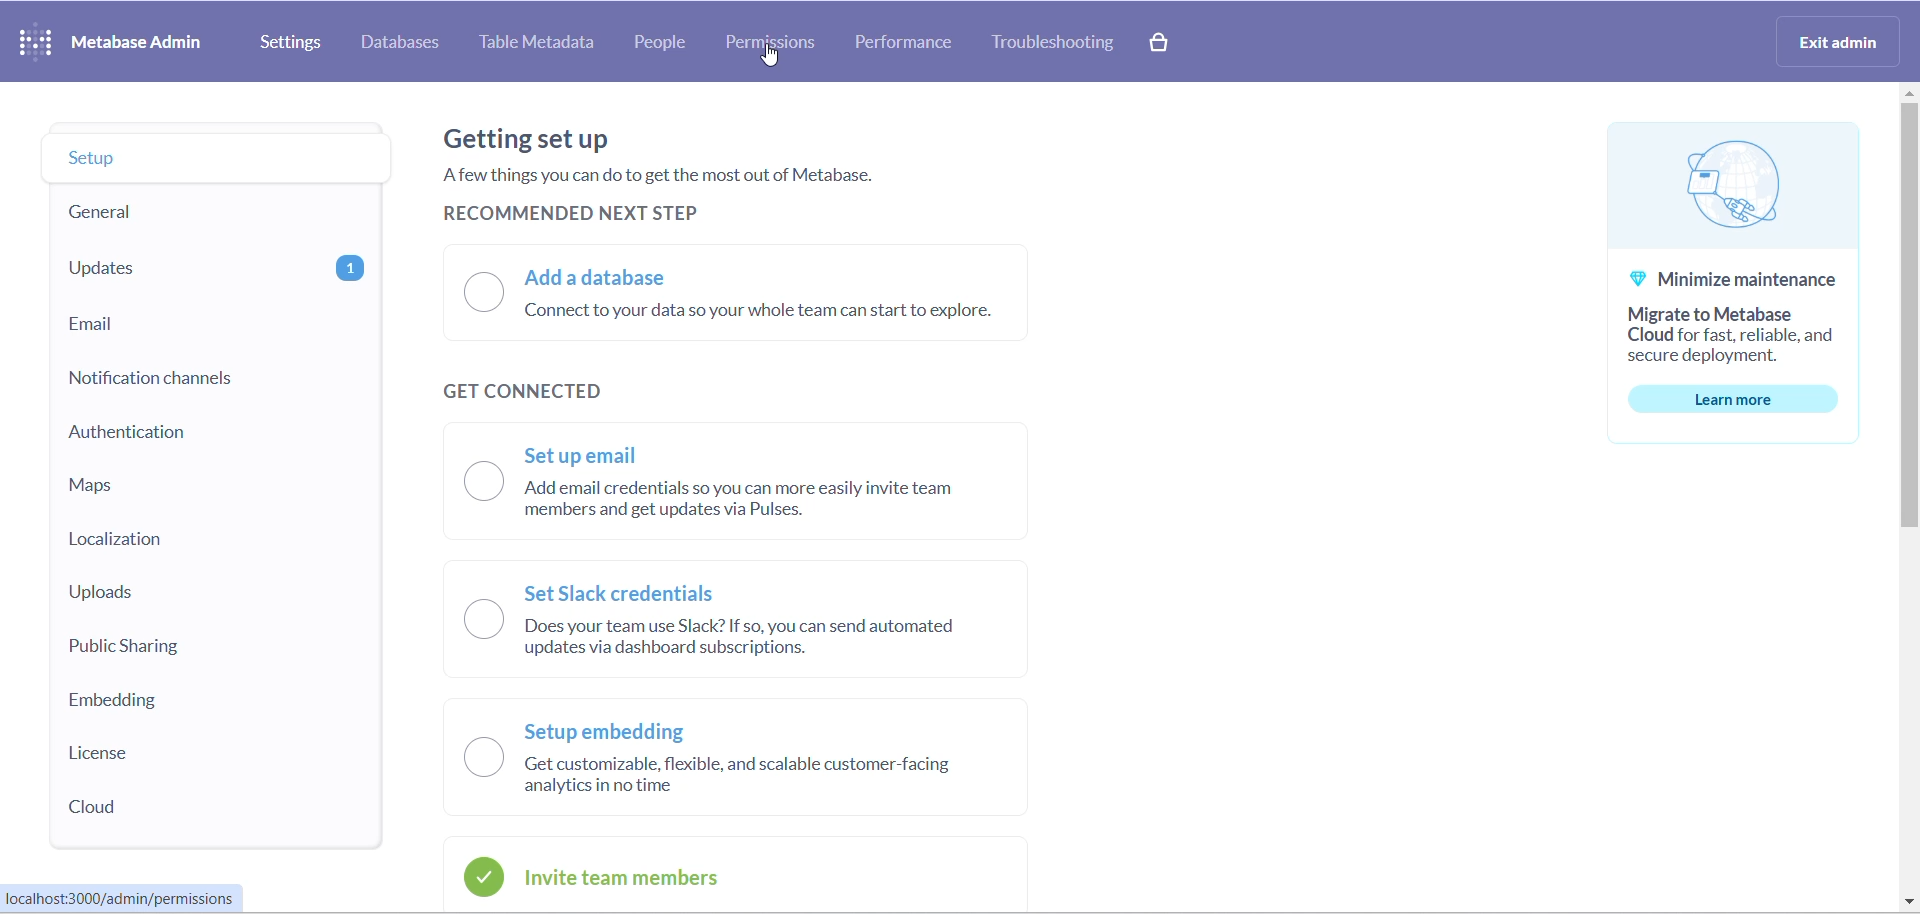 This screenshot has height=914, width=1920. Describe the element at coordinates (1908, 92) in the screenshot. I see `move up button` at that location.